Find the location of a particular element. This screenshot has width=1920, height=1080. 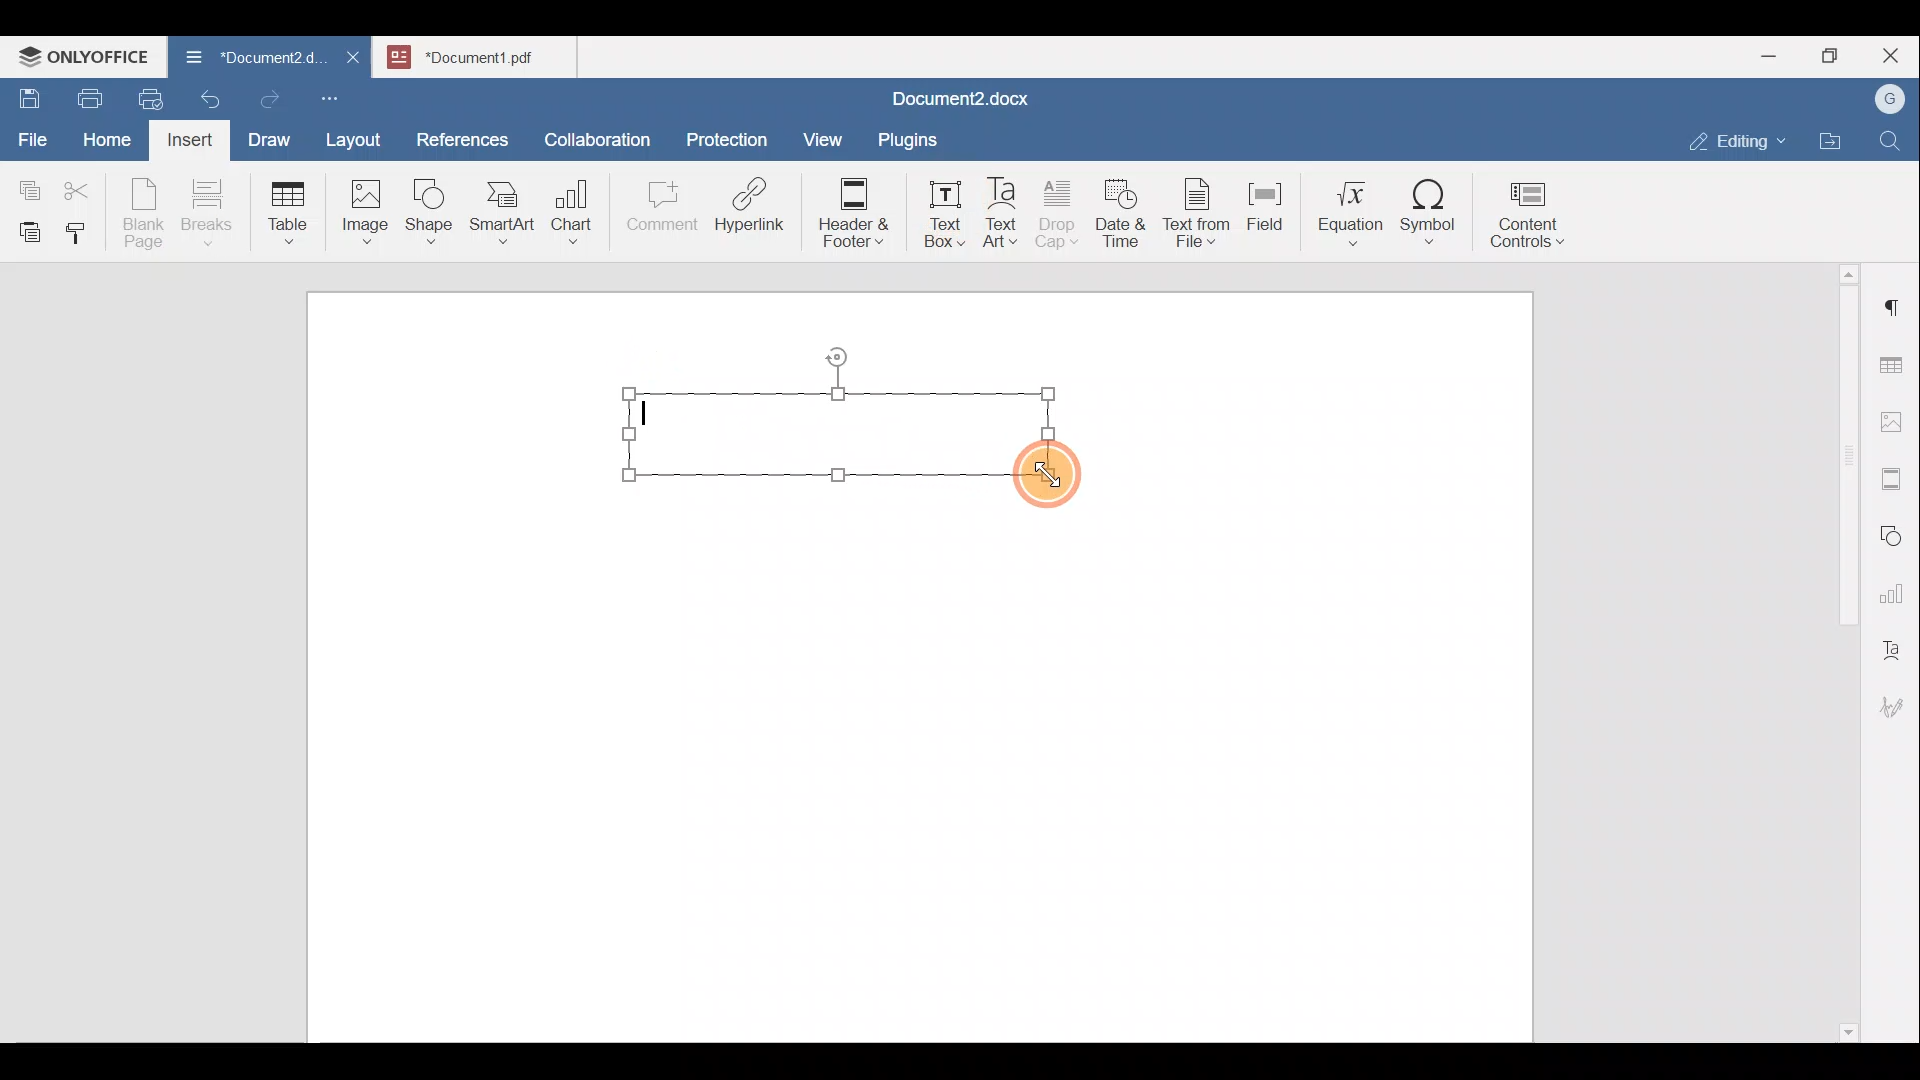

Blank page is located at coordinates (146, 213).